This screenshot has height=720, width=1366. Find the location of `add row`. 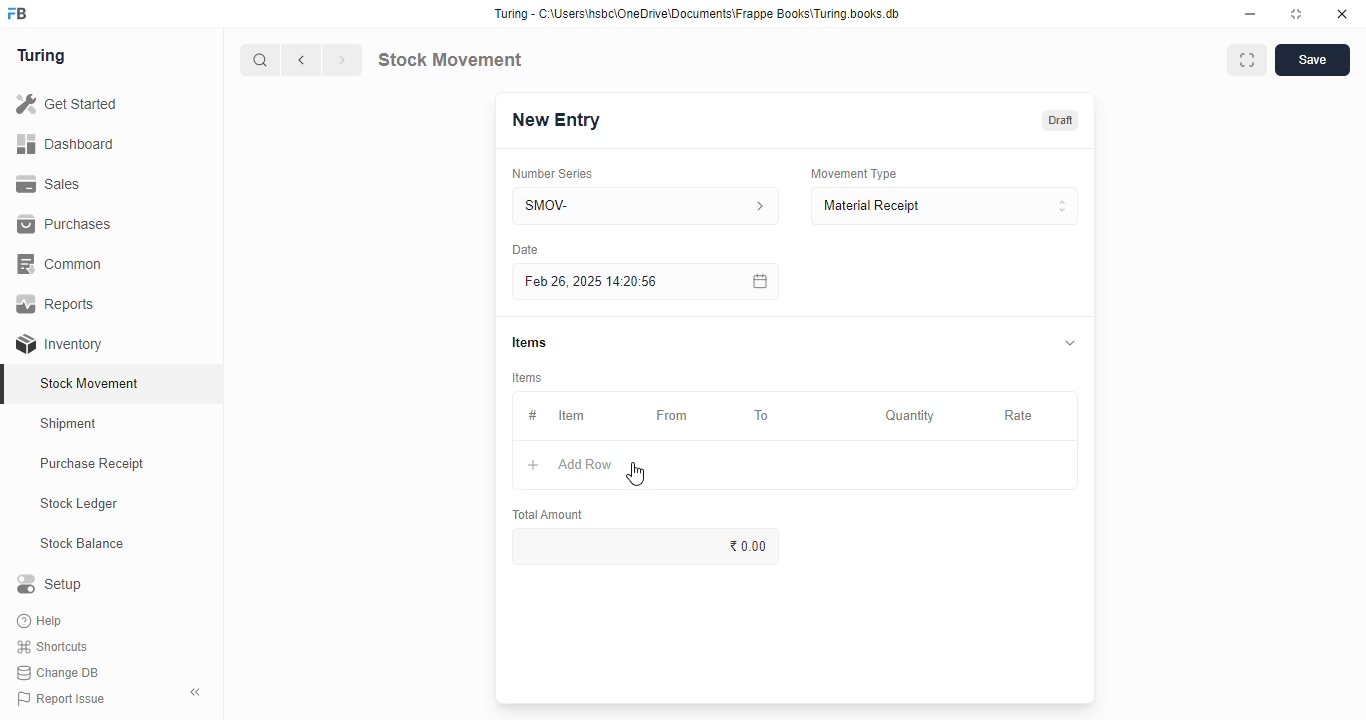

add row is located at coordinates (585, 464).